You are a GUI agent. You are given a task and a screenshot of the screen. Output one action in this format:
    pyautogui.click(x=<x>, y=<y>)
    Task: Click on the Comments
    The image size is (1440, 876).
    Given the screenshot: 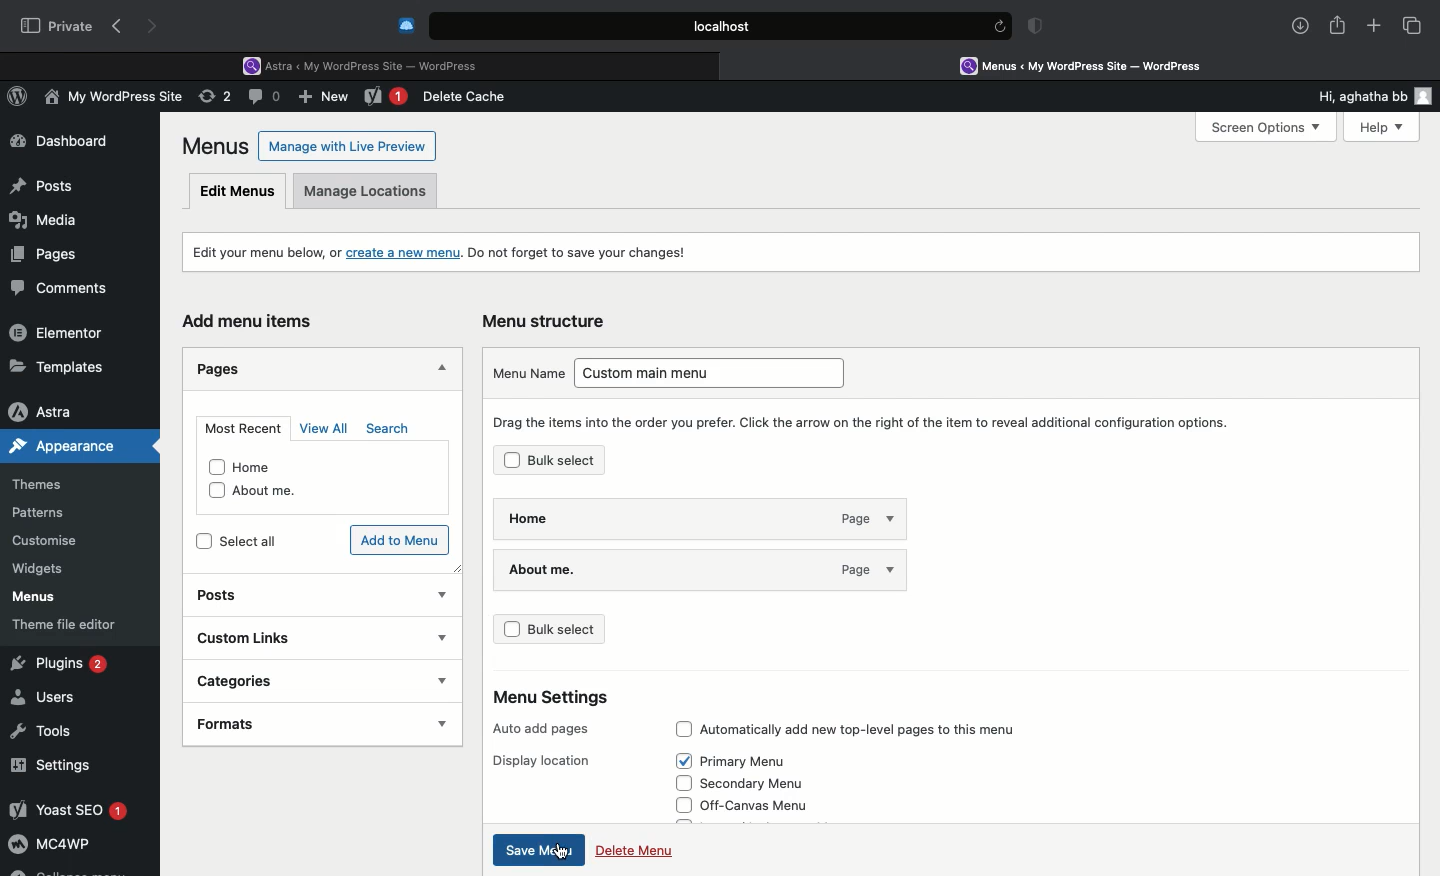 What is the action you would take?
    pyautogui.click(x=68, y=289)
    